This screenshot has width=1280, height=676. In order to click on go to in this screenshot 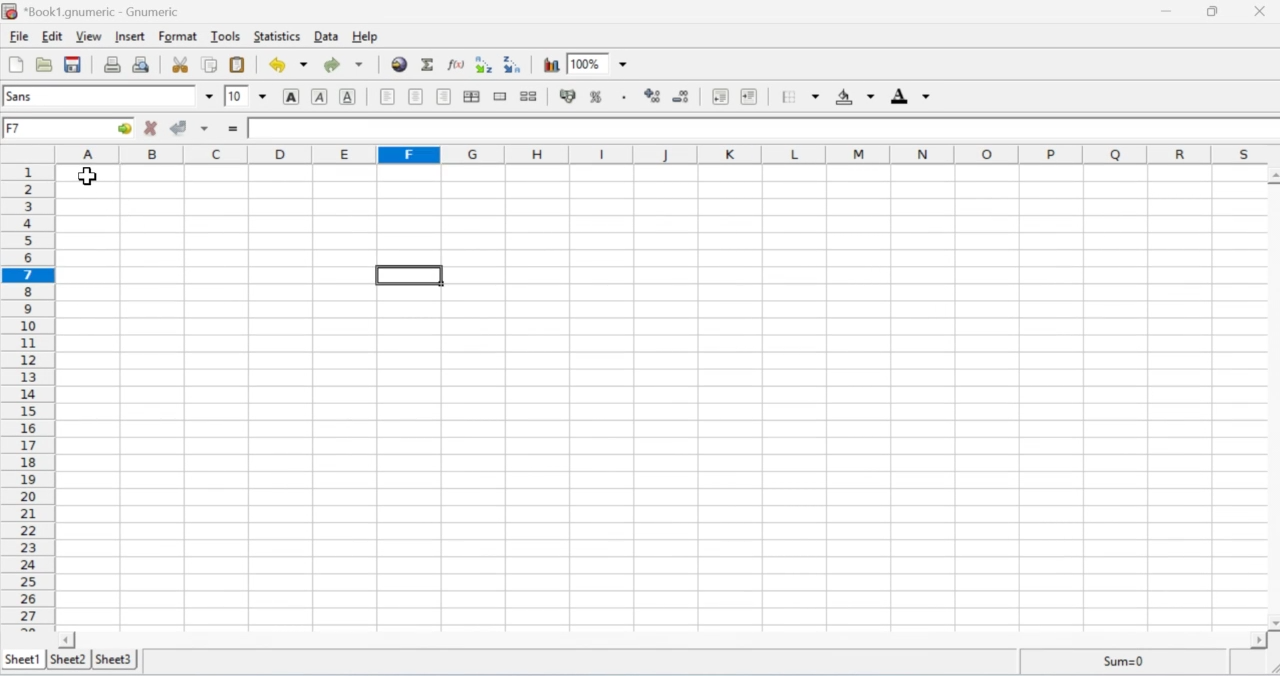, I will do `click(117, 130)`.